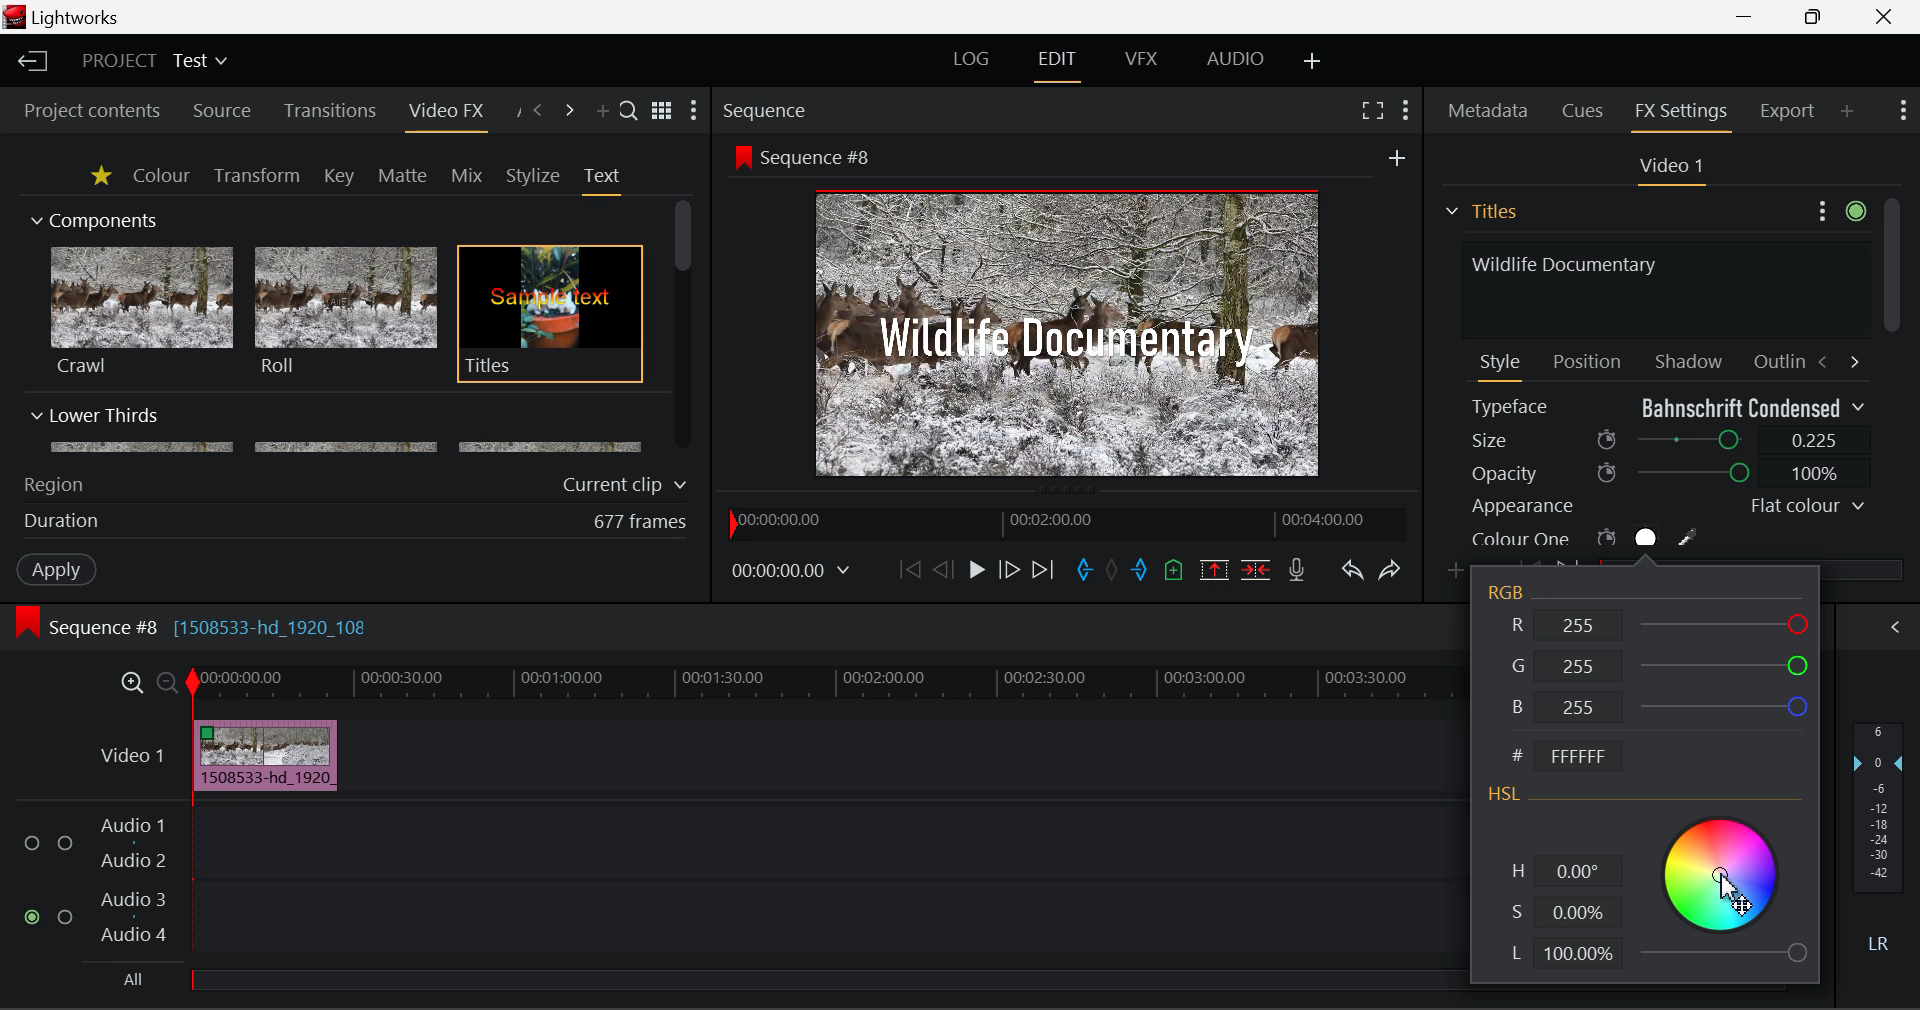 The height and width of the screenshot is (1010, 1920). Describe the element at coordinates (135, 755) in the screenshot. I see `Video 1` at that location.